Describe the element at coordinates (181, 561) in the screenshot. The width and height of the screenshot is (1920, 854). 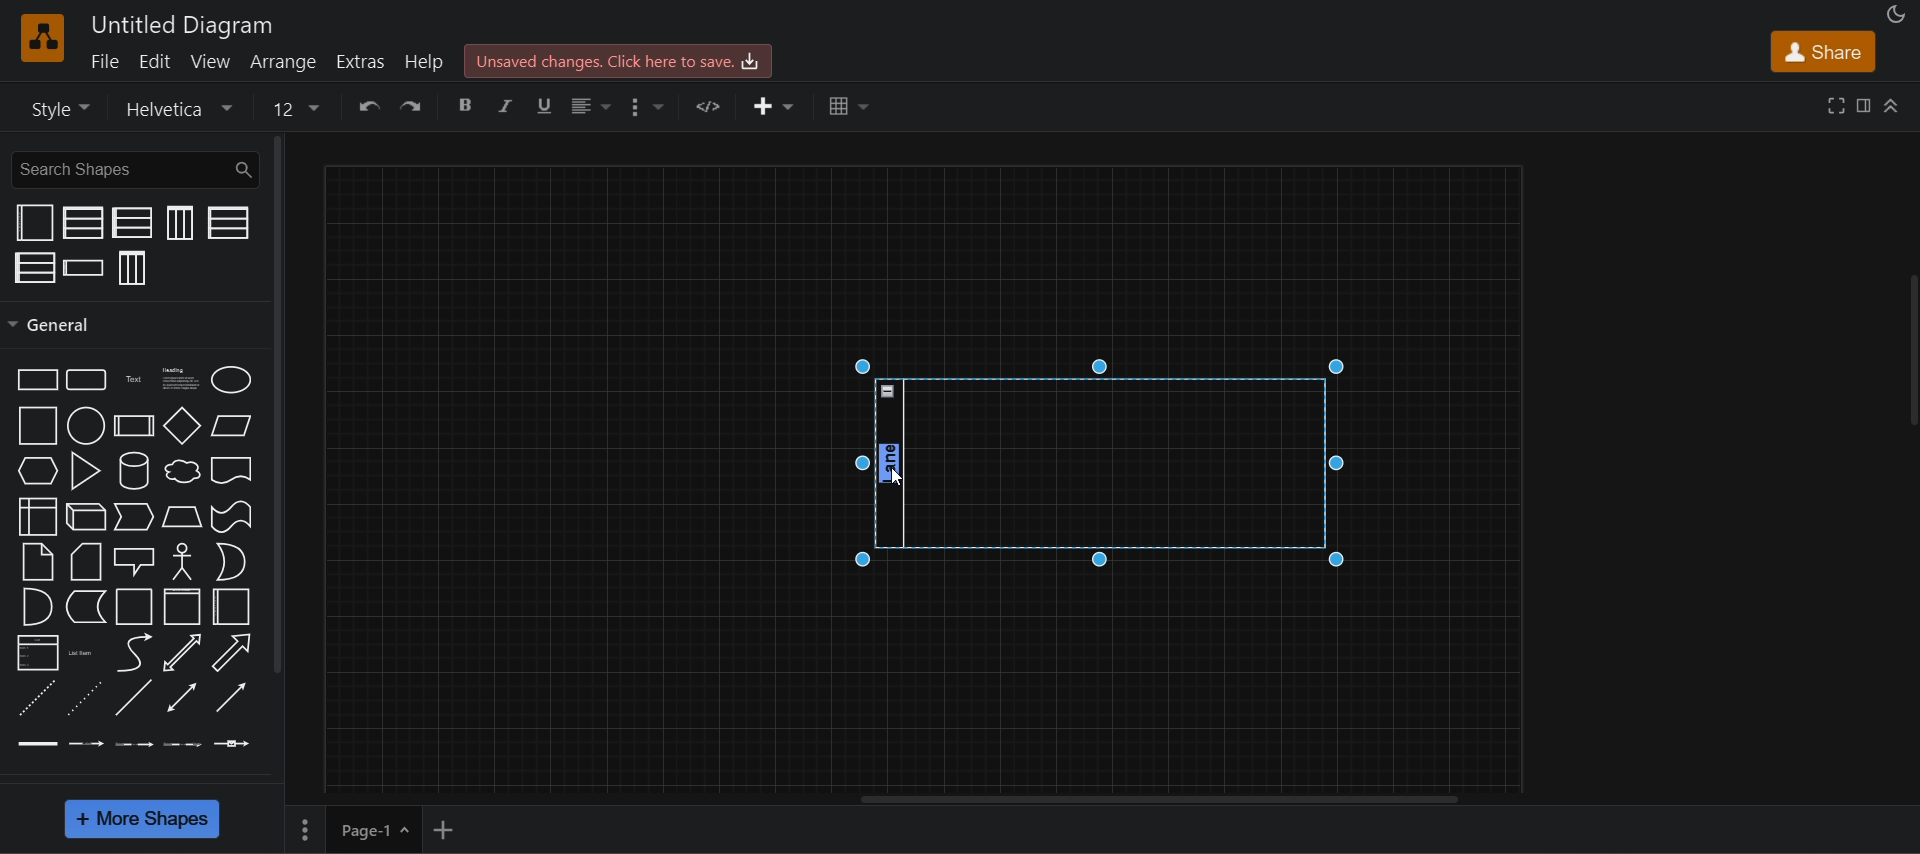
I see `actor` at that location.